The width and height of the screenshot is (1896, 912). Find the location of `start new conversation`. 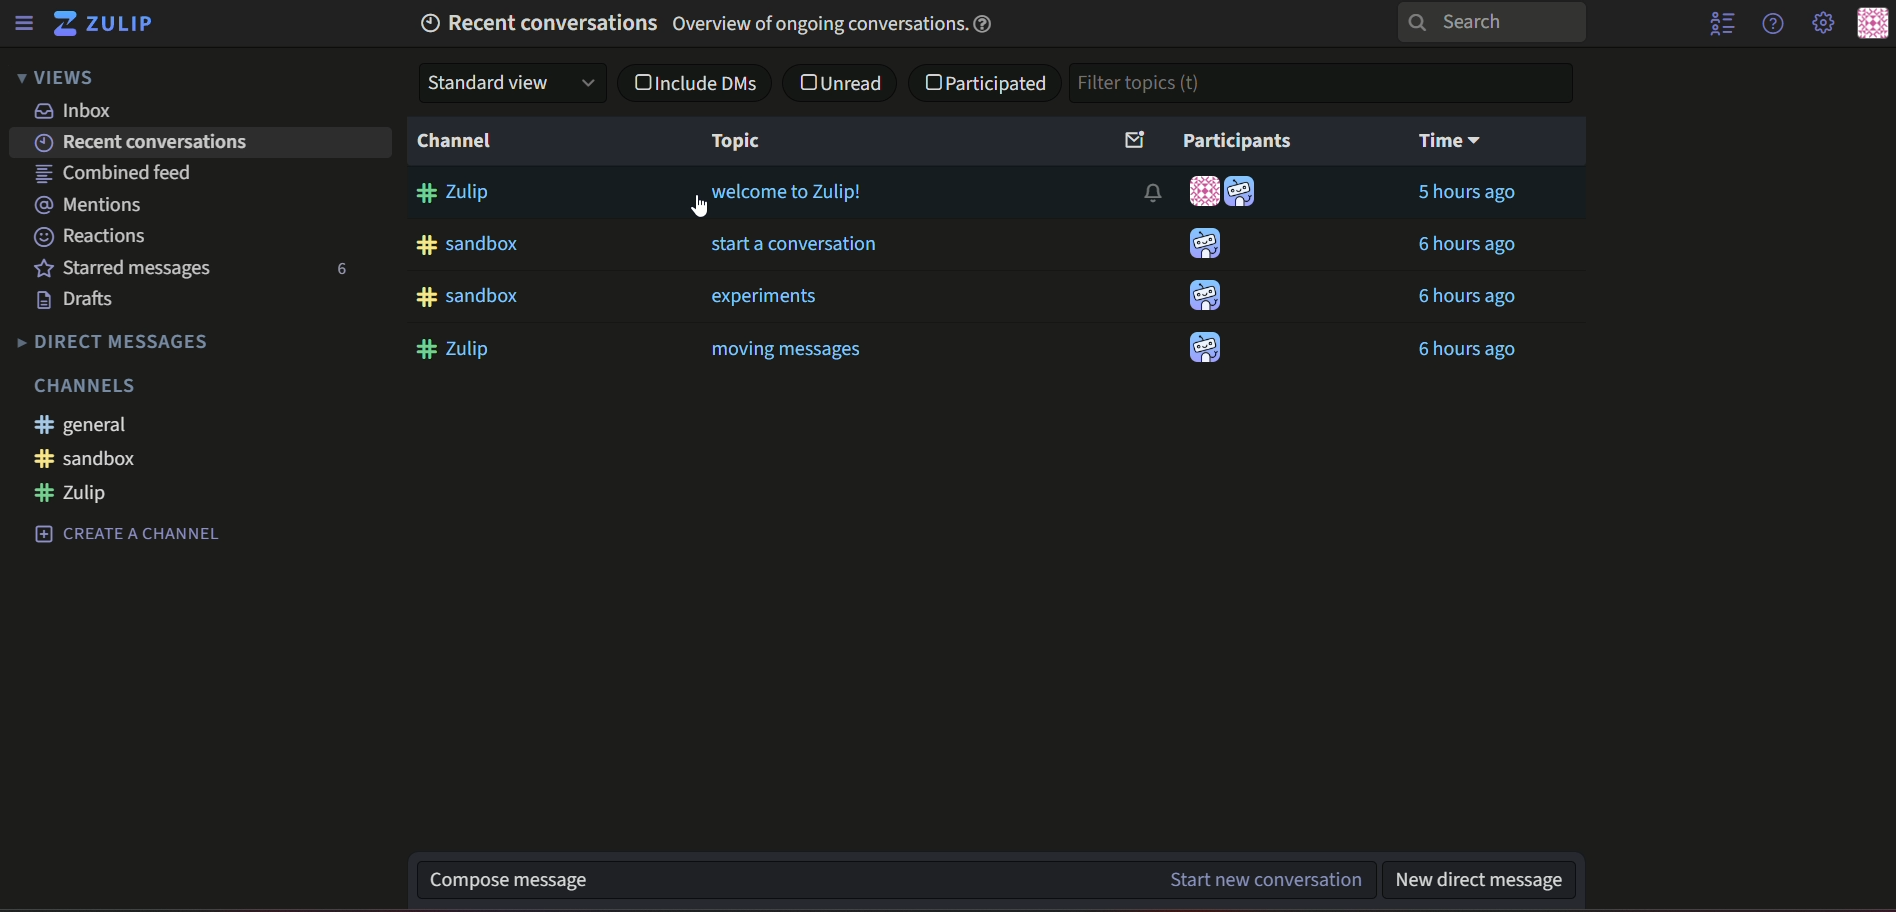

start new conversation is located at coordinates (1251, 881).